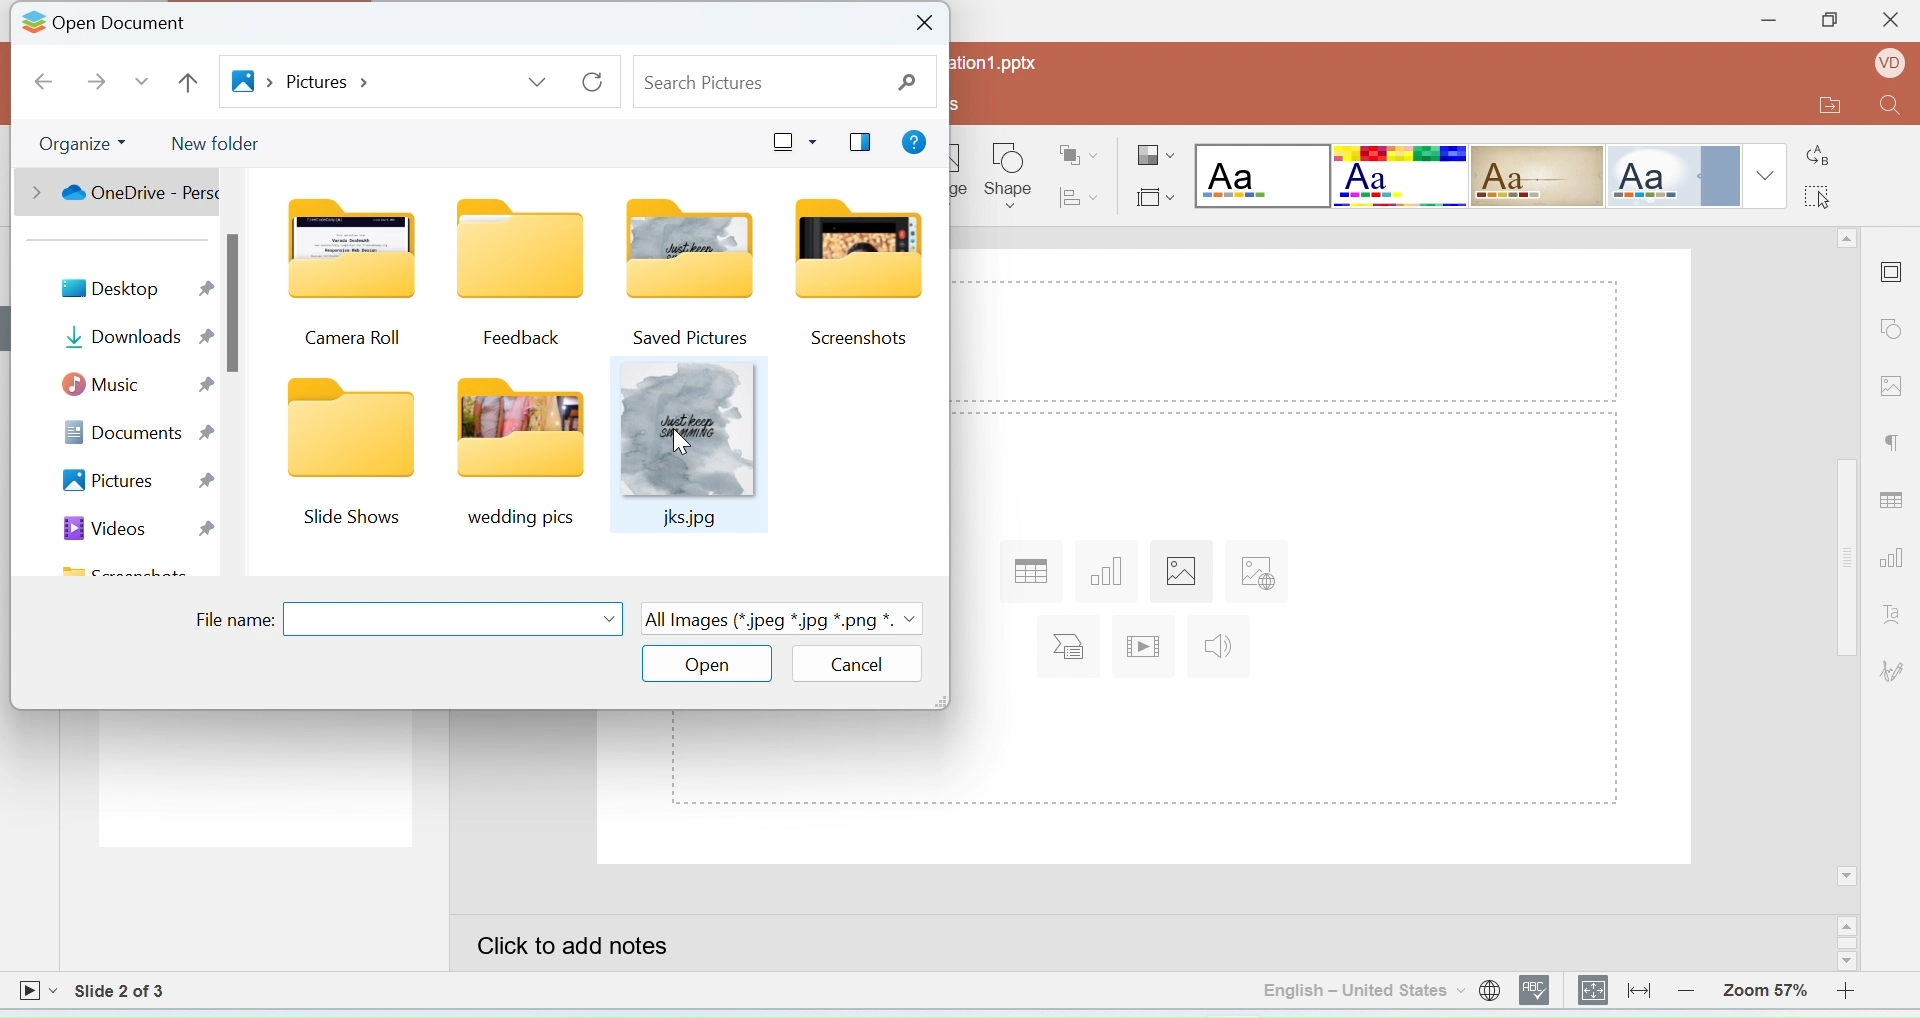 This screenshot has height=1018, width=1920. I want to click on older-5, so click(347, 458).